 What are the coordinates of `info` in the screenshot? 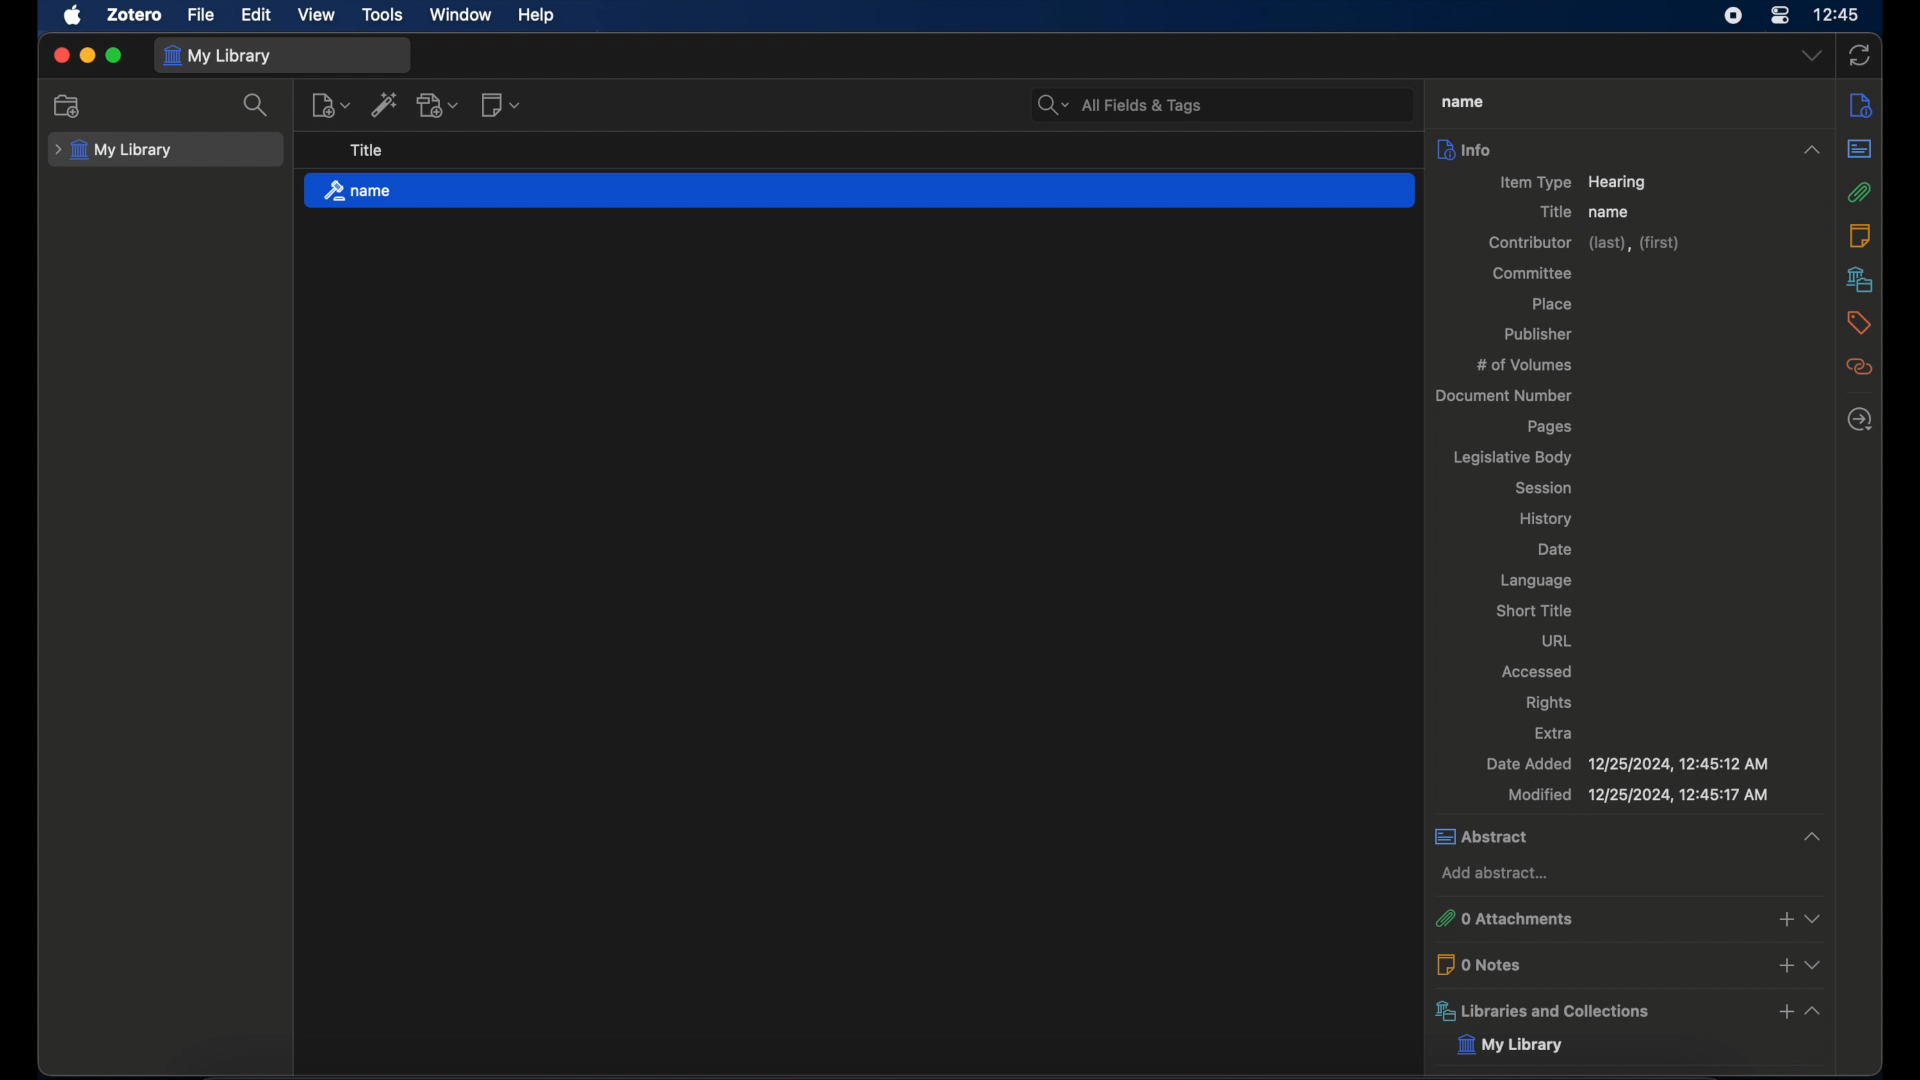 It's located at (1862, 106).